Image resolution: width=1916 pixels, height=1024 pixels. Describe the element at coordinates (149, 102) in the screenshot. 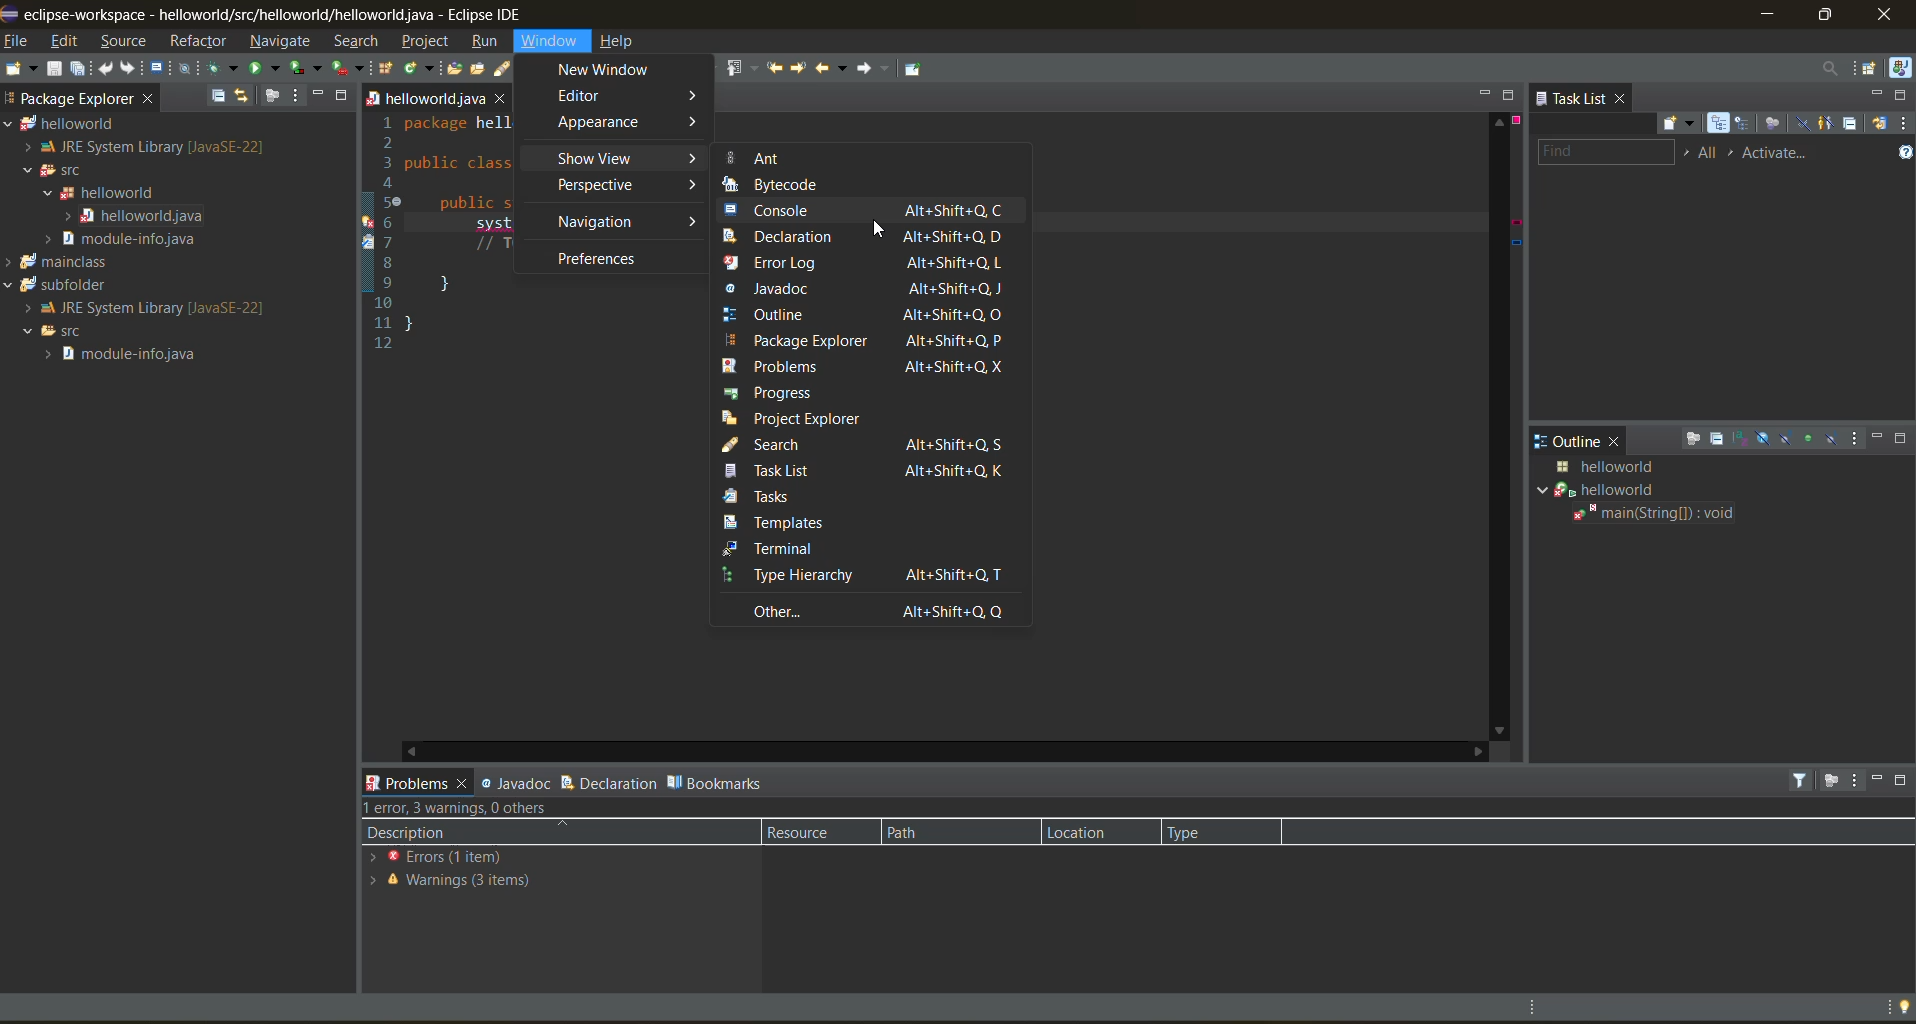

I see `close` at that location.